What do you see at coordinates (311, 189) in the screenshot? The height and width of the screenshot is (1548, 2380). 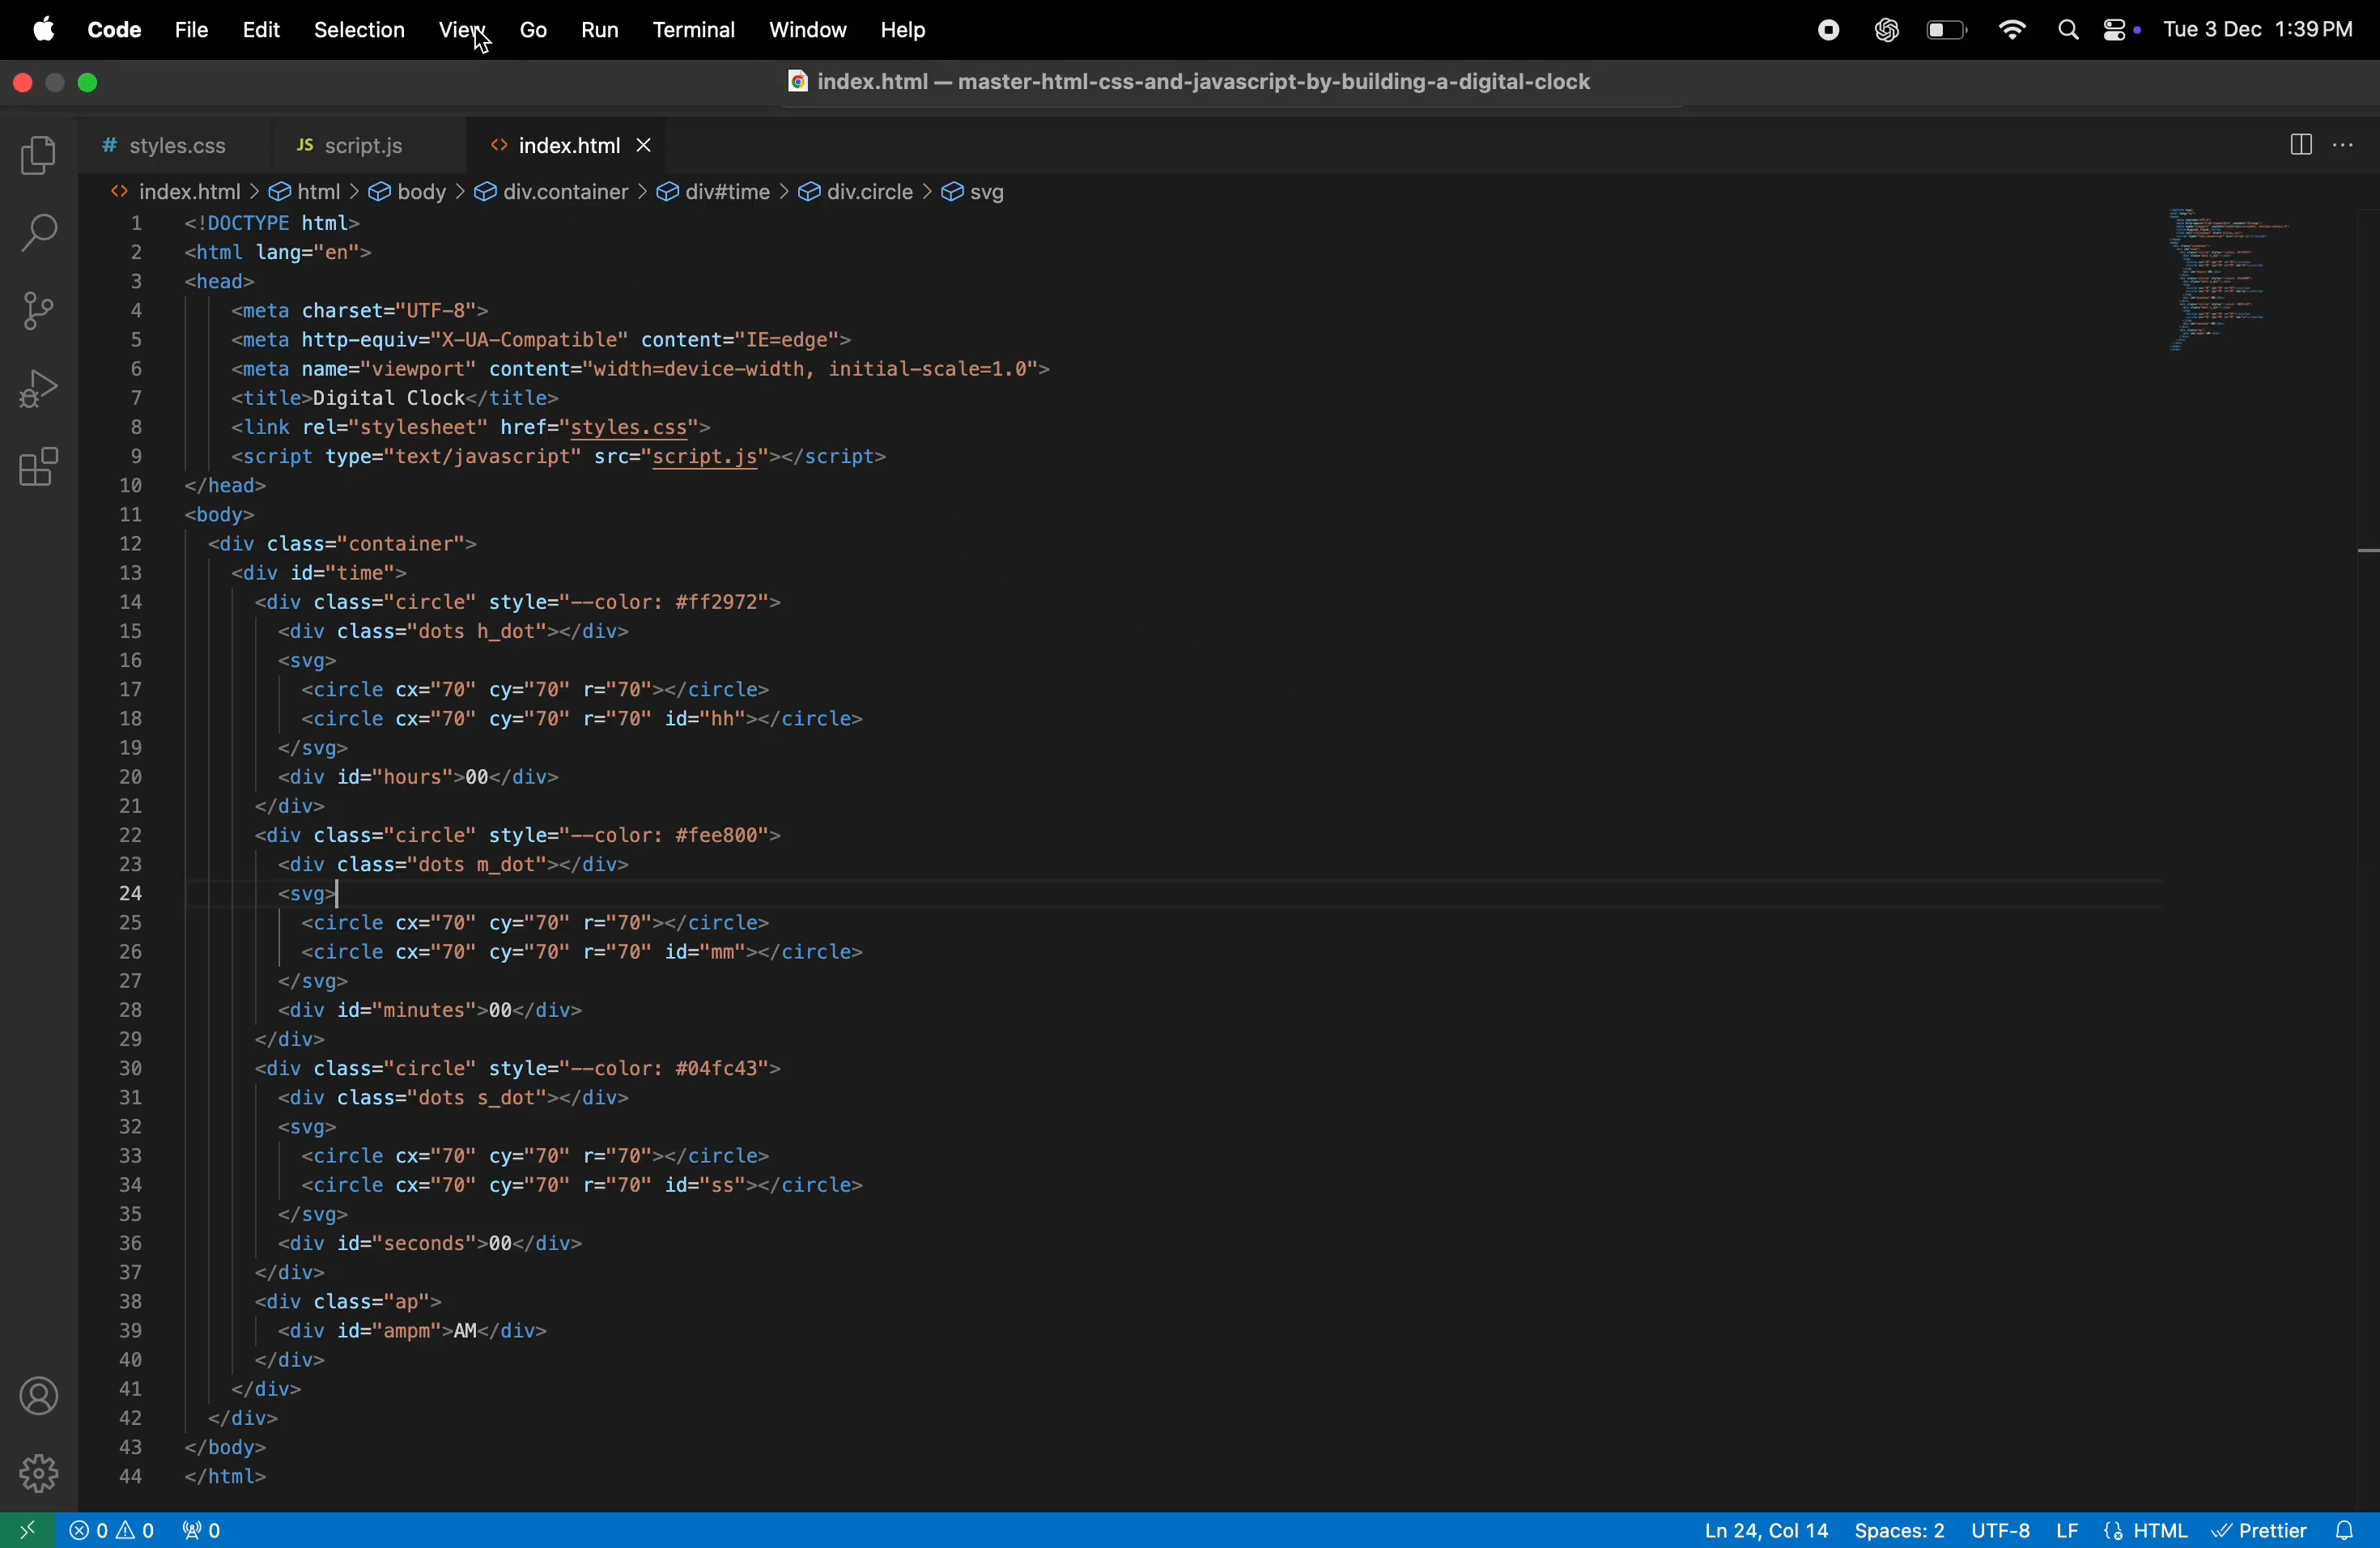 I see `html` at bounding box center [311, 189].